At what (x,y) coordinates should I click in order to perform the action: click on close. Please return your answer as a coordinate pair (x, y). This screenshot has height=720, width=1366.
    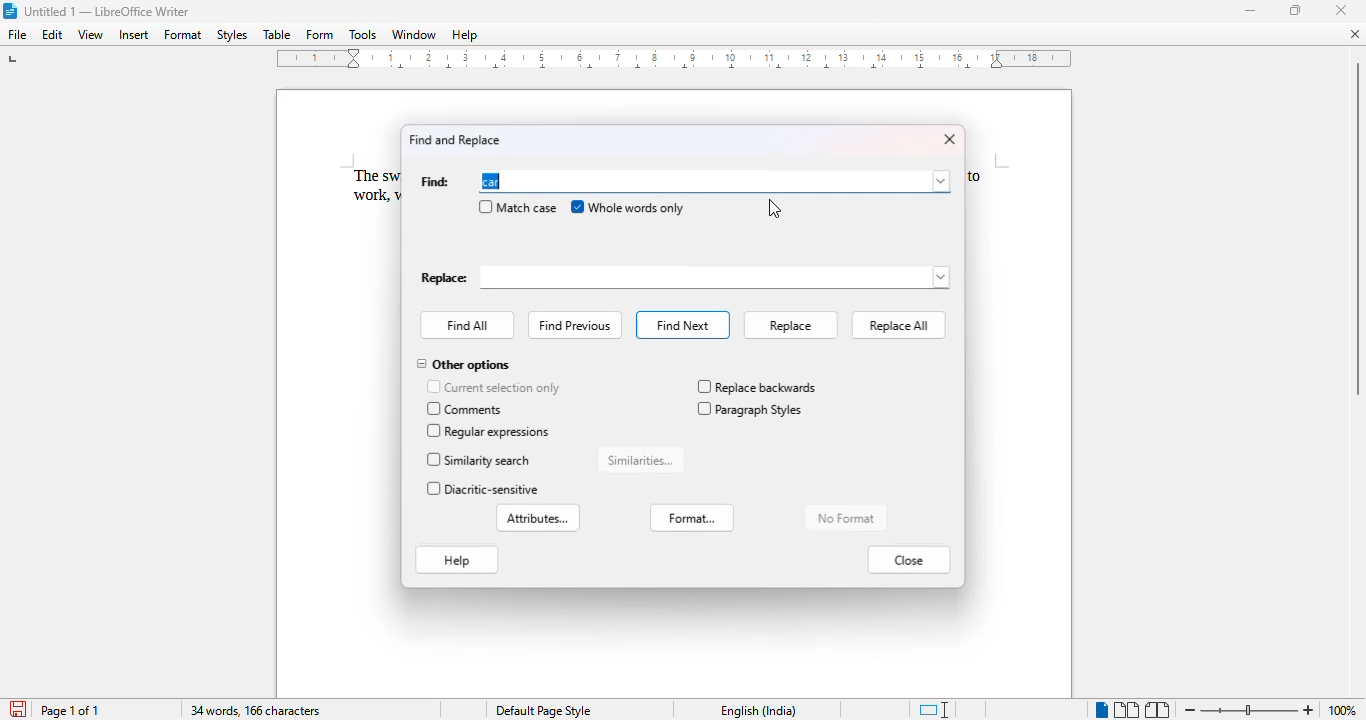
    Looking at the image, I should click on (1352, 35).